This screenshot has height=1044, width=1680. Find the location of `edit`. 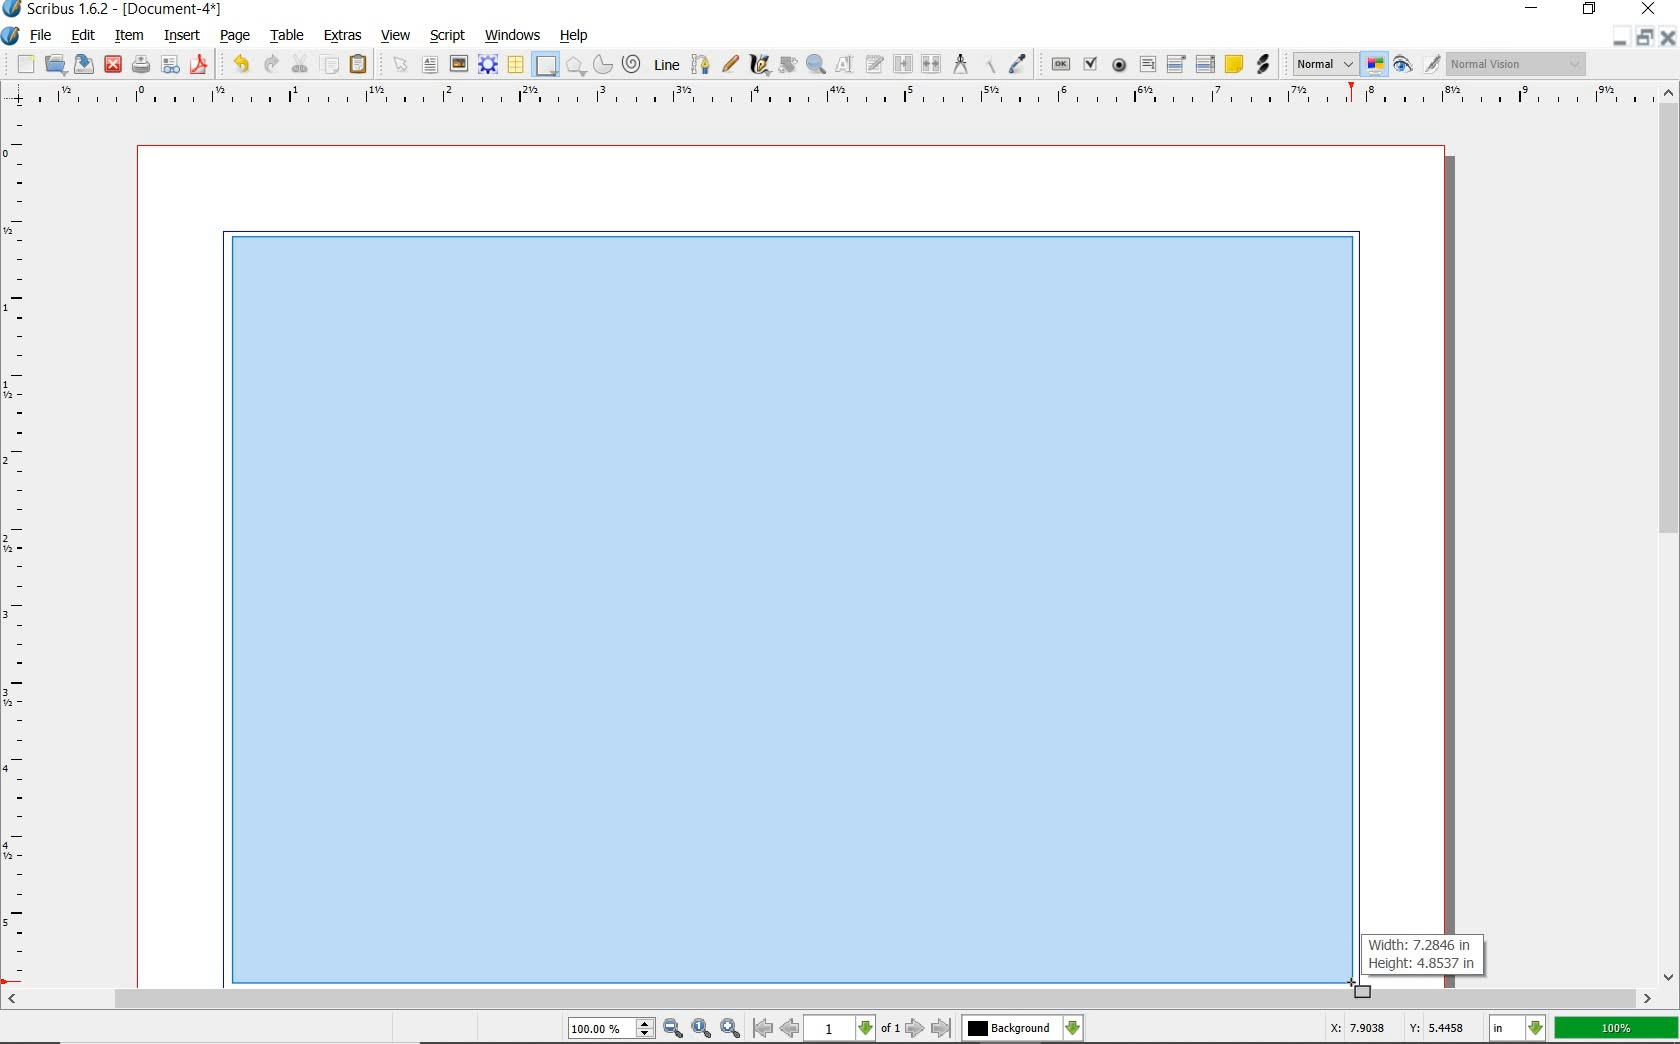

edit is located at coordinates (84, 35).